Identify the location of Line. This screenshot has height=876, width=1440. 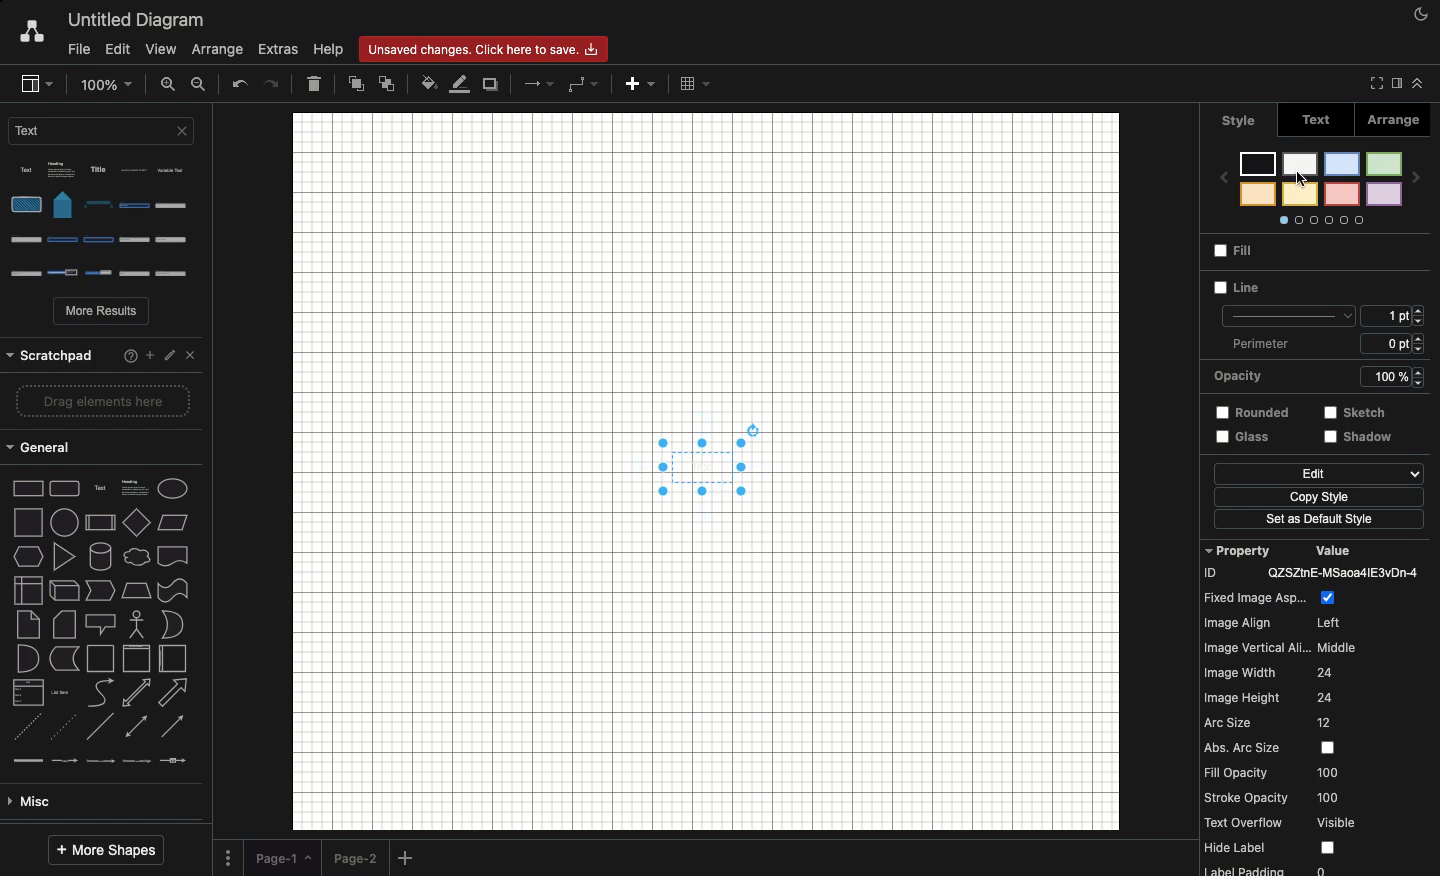
(1278, 302).